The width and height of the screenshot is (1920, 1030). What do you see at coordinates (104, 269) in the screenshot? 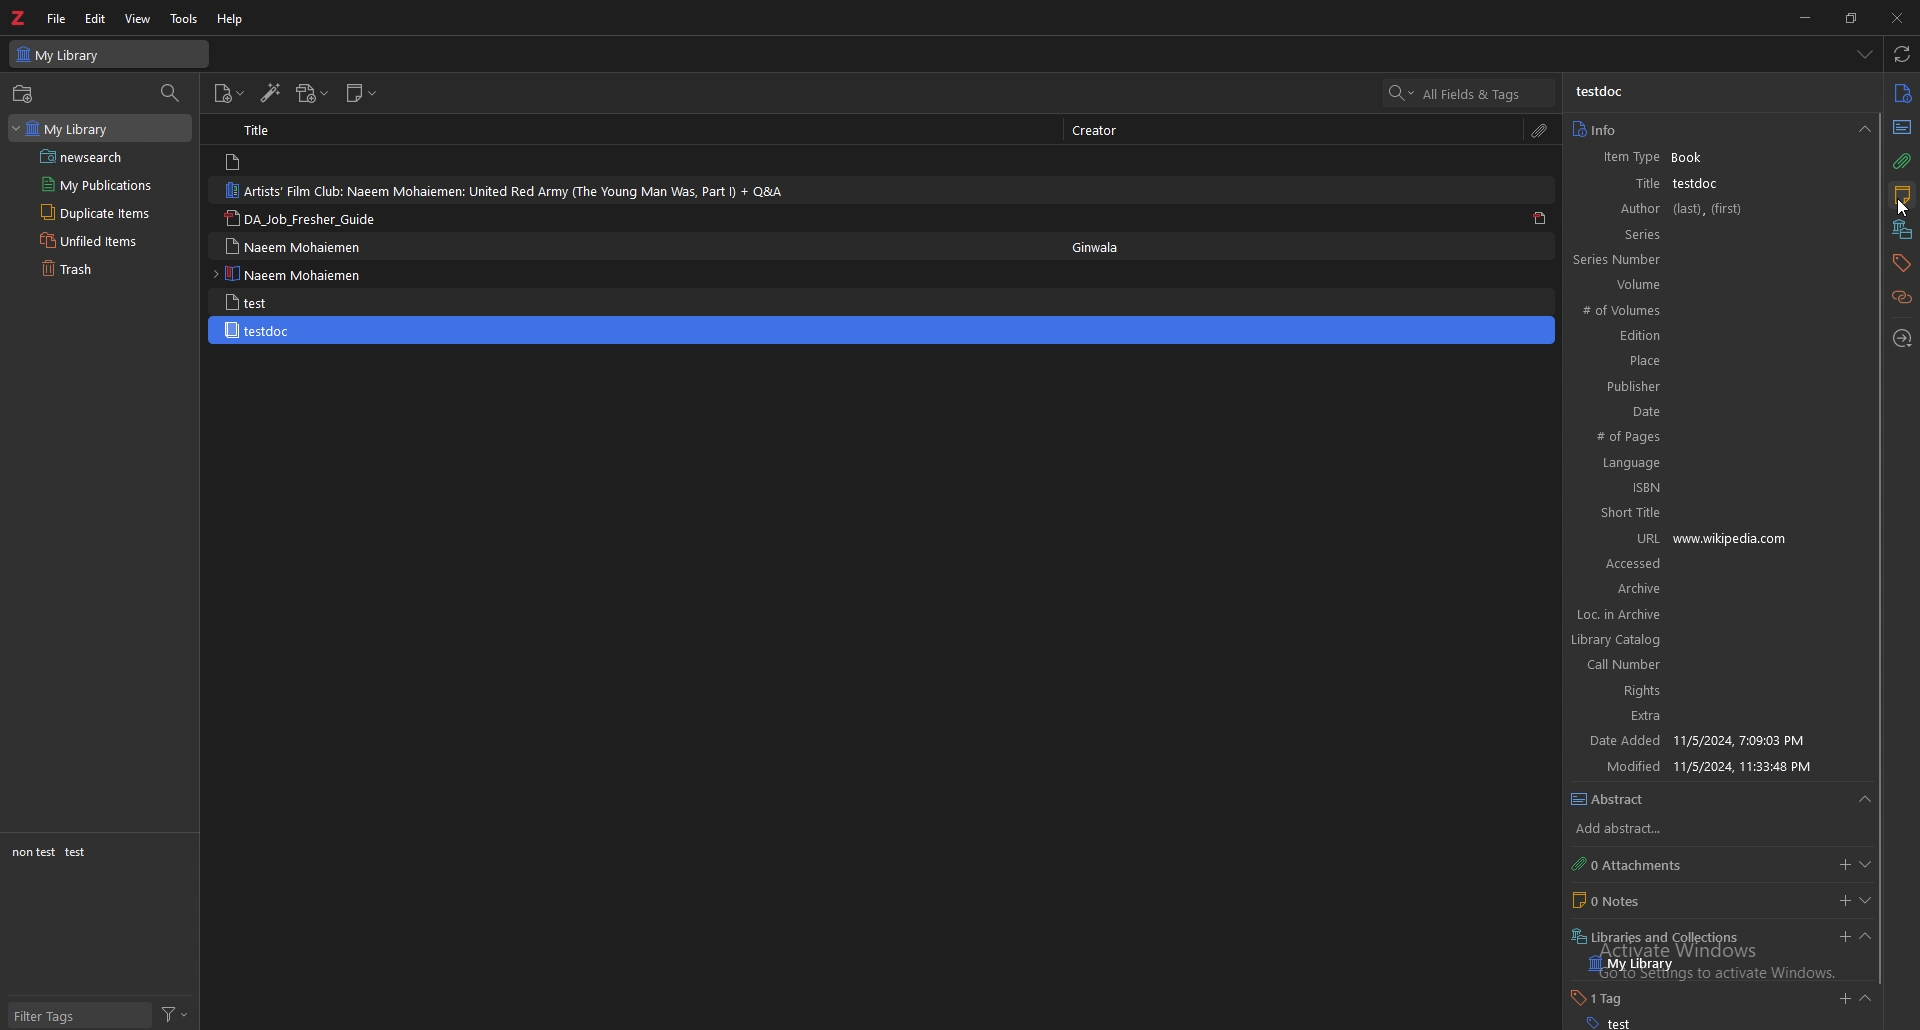
I see `trash` at bounding box center [104, 269].